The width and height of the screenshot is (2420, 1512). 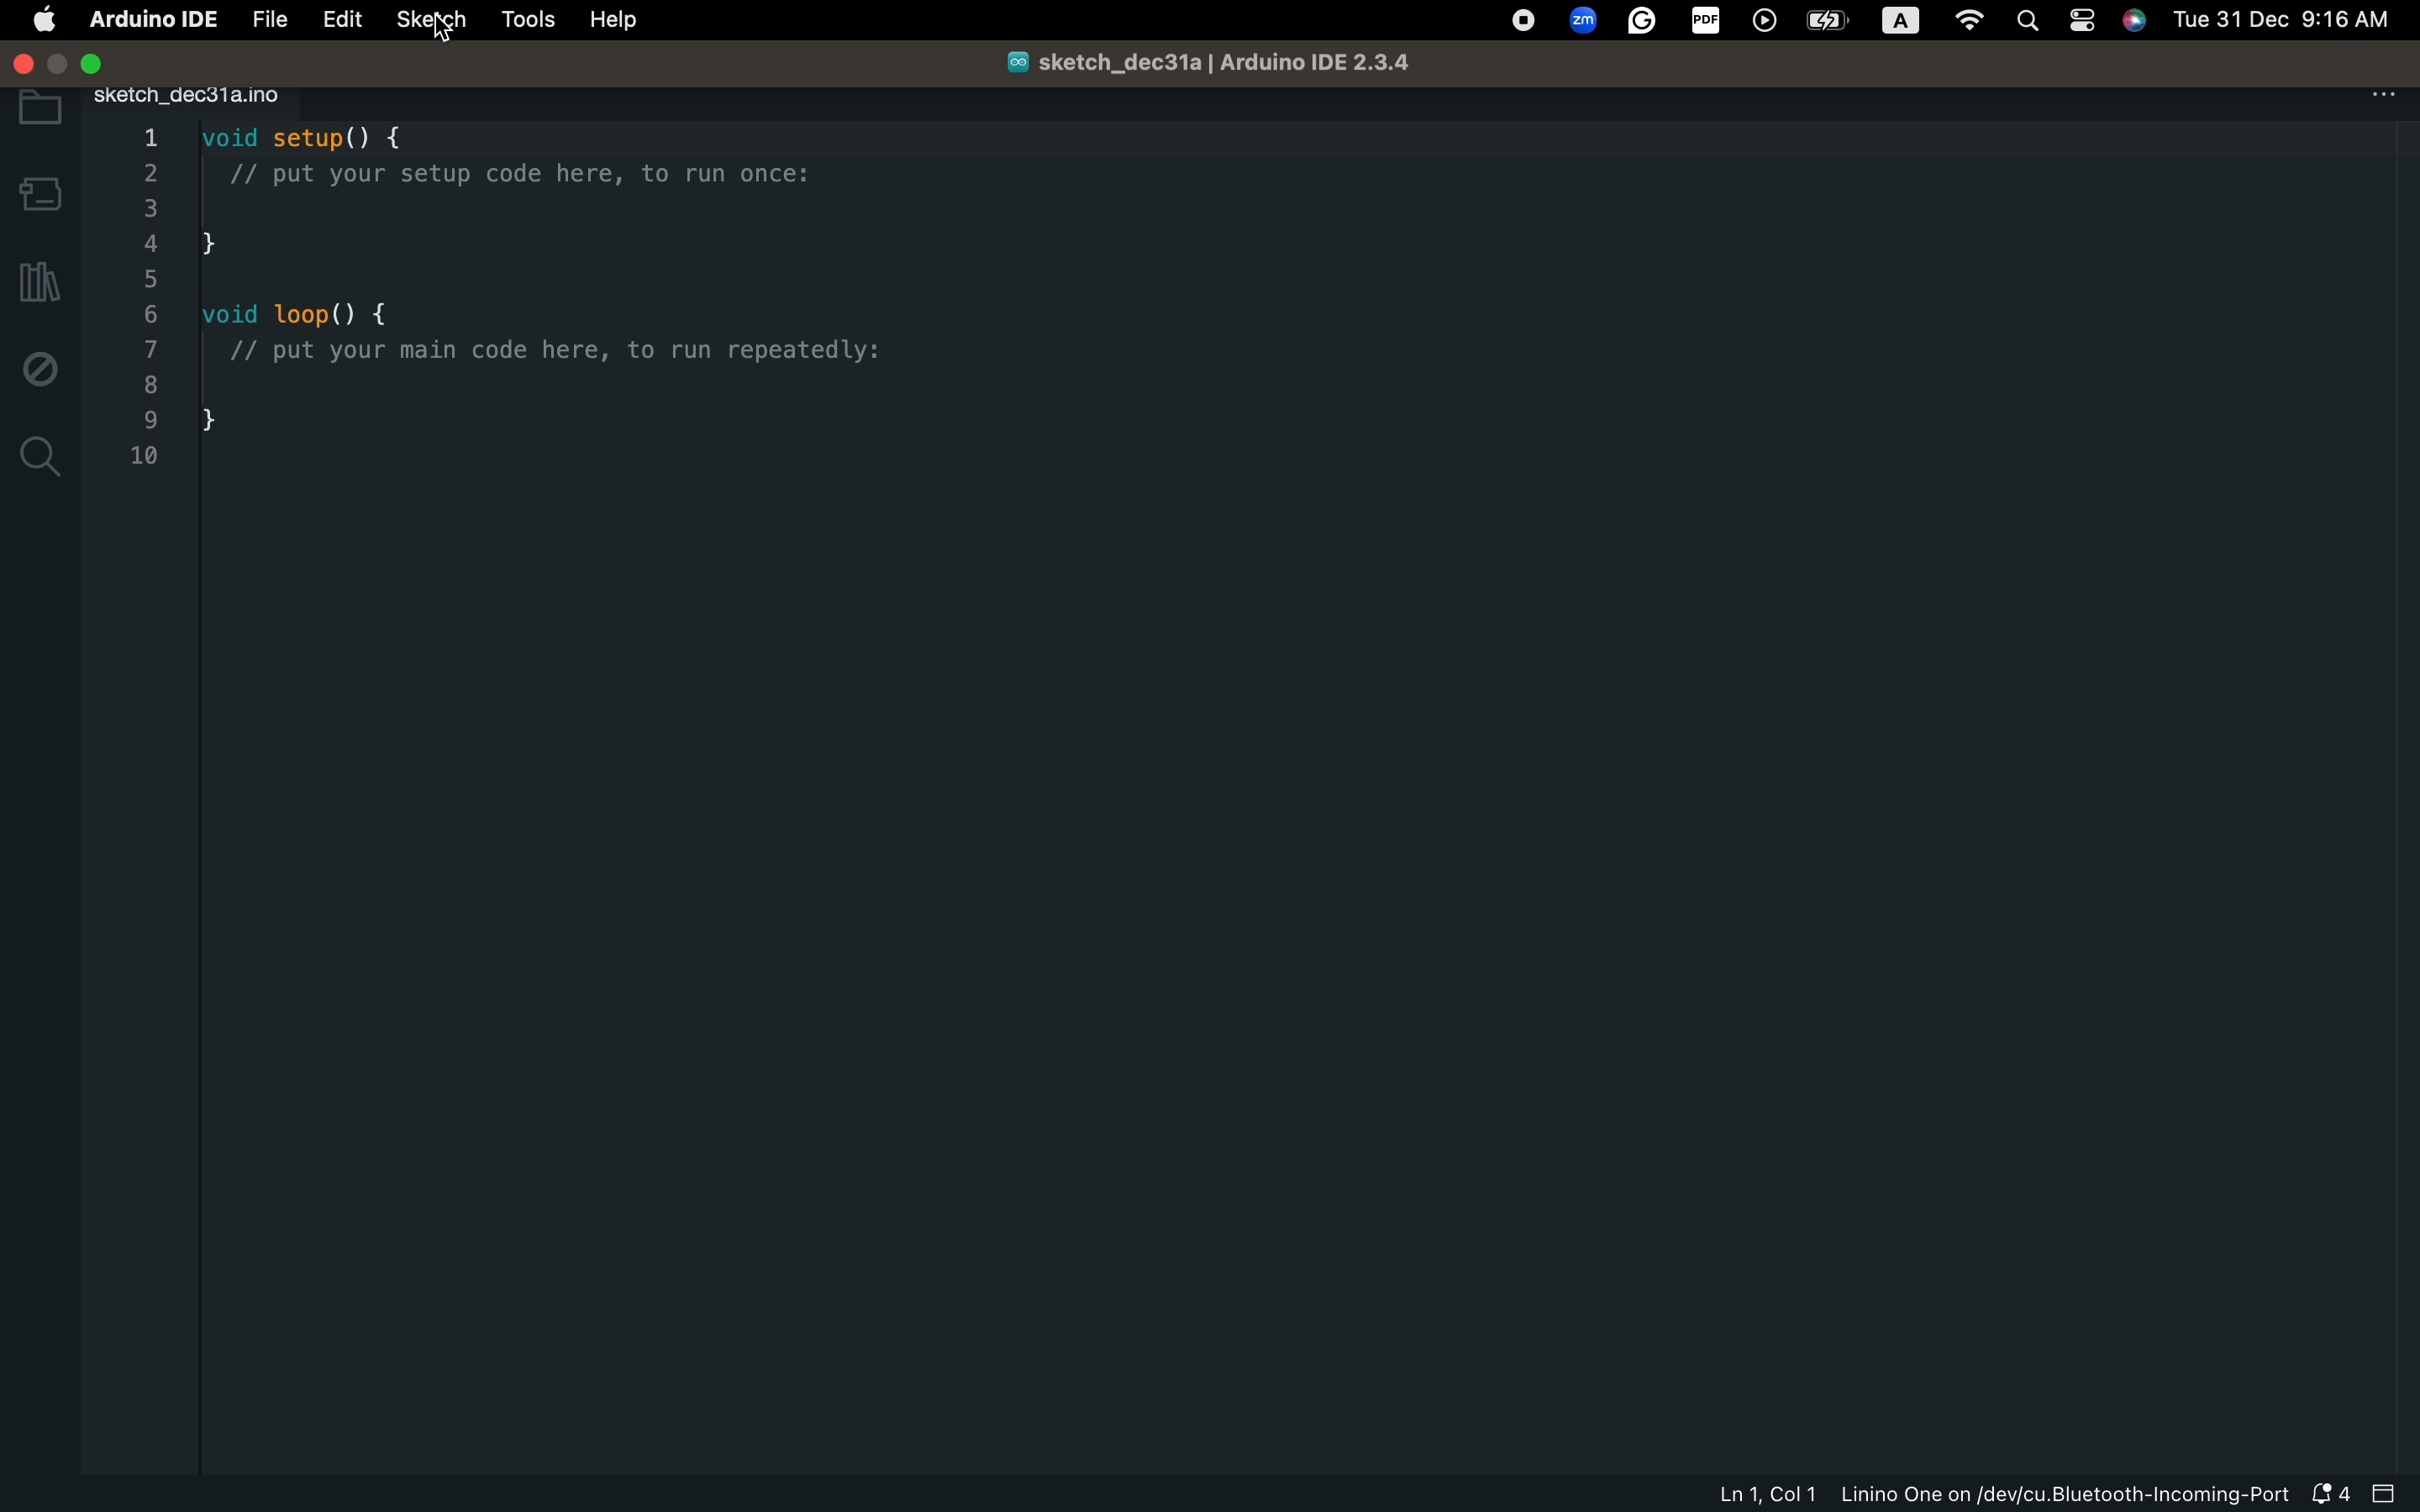 I want to click on notification, so click(x=2334, y=1494).